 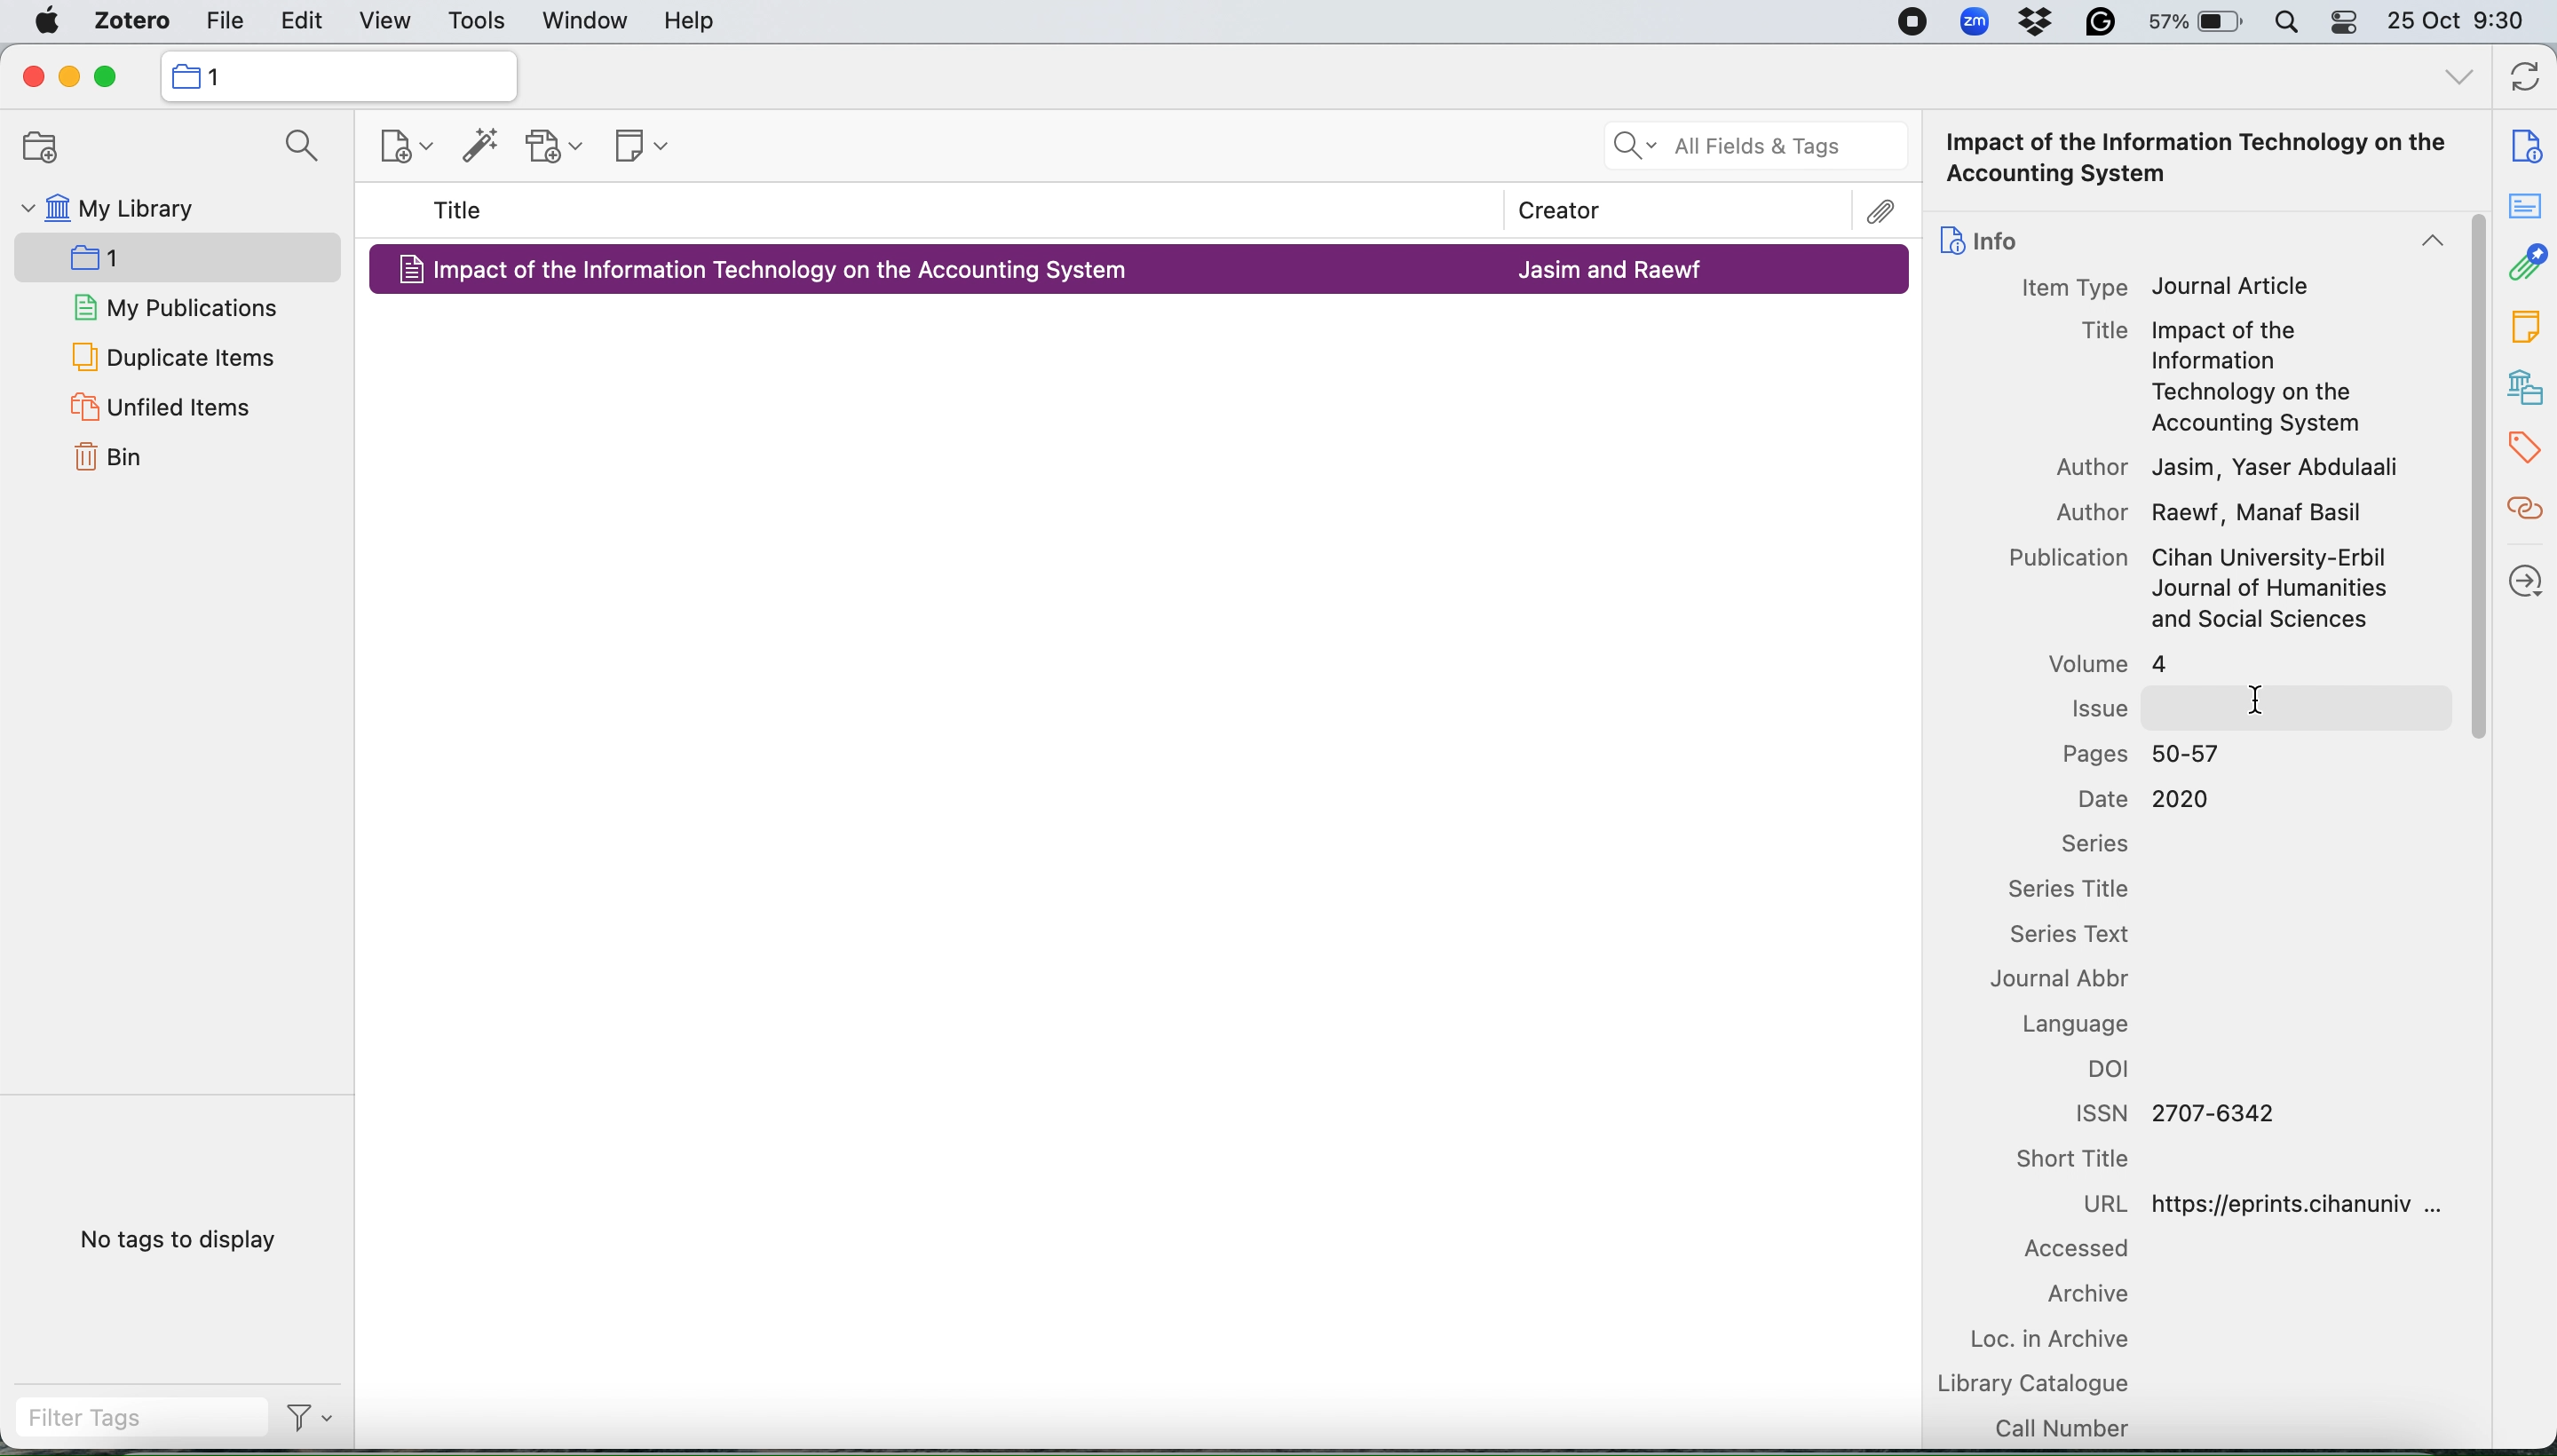 I want to click on accessed, so click(x=2072, y=1252).